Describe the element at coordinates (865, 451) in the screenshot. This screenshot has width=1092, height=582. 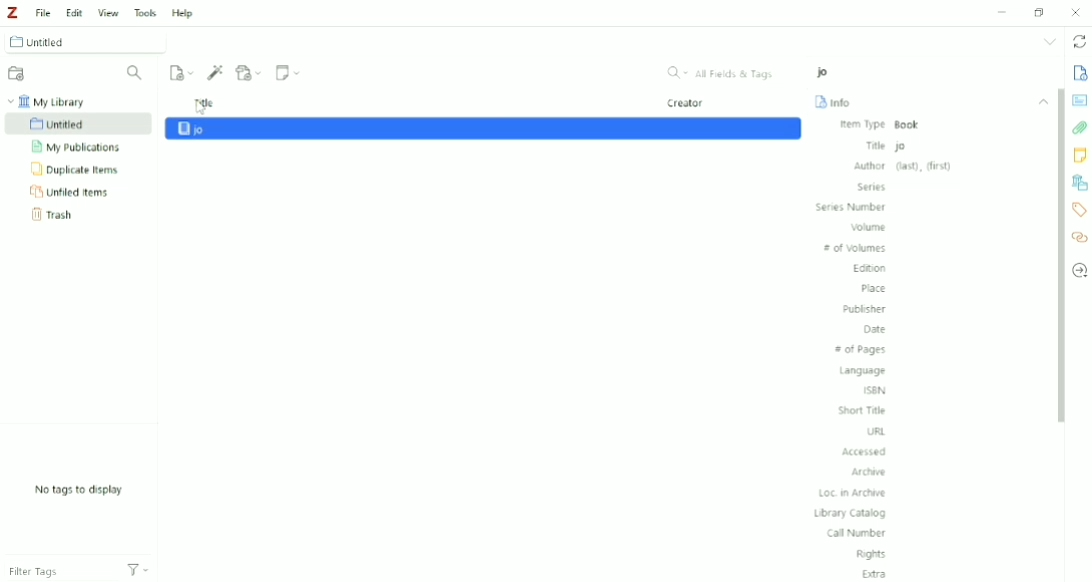
I see `Accessed` at that location.